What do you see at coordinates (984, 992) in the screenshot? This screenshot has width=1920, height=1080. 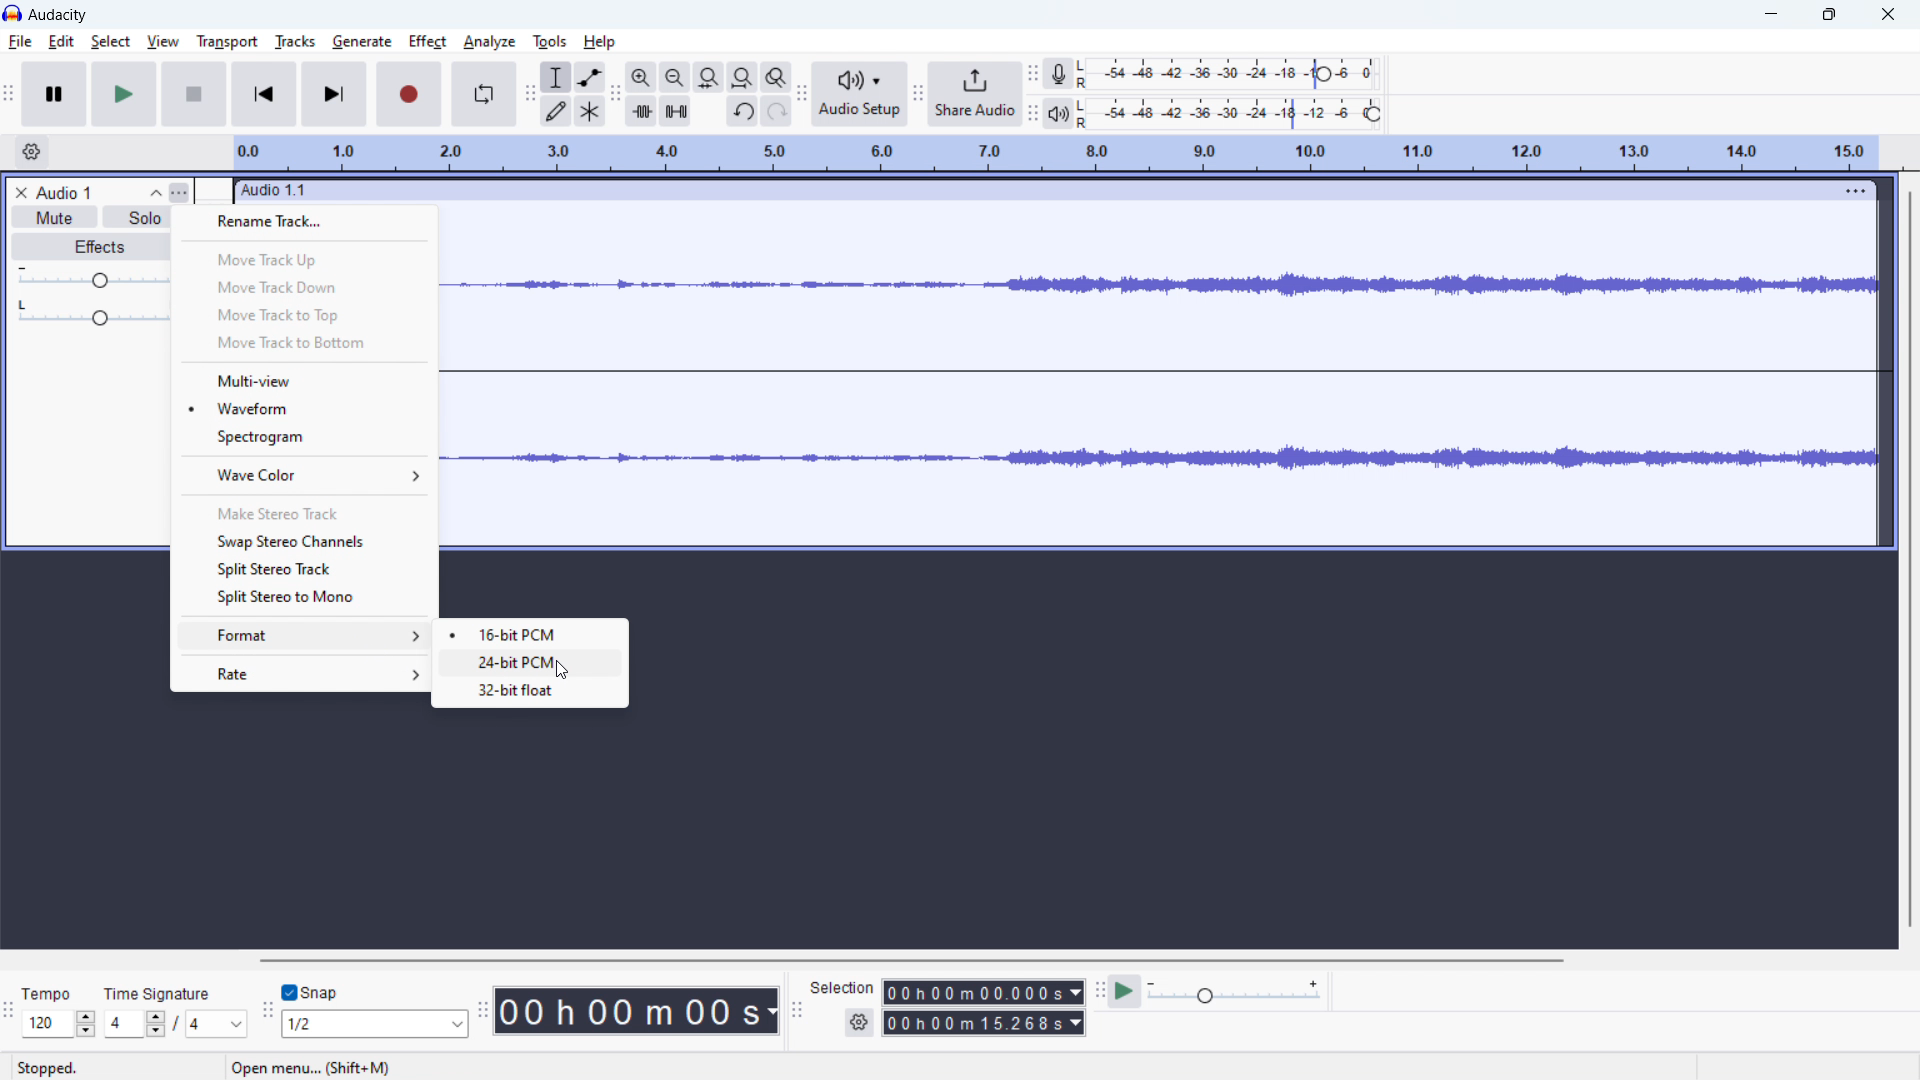 I see `start time` at bounding box center [984, 992].